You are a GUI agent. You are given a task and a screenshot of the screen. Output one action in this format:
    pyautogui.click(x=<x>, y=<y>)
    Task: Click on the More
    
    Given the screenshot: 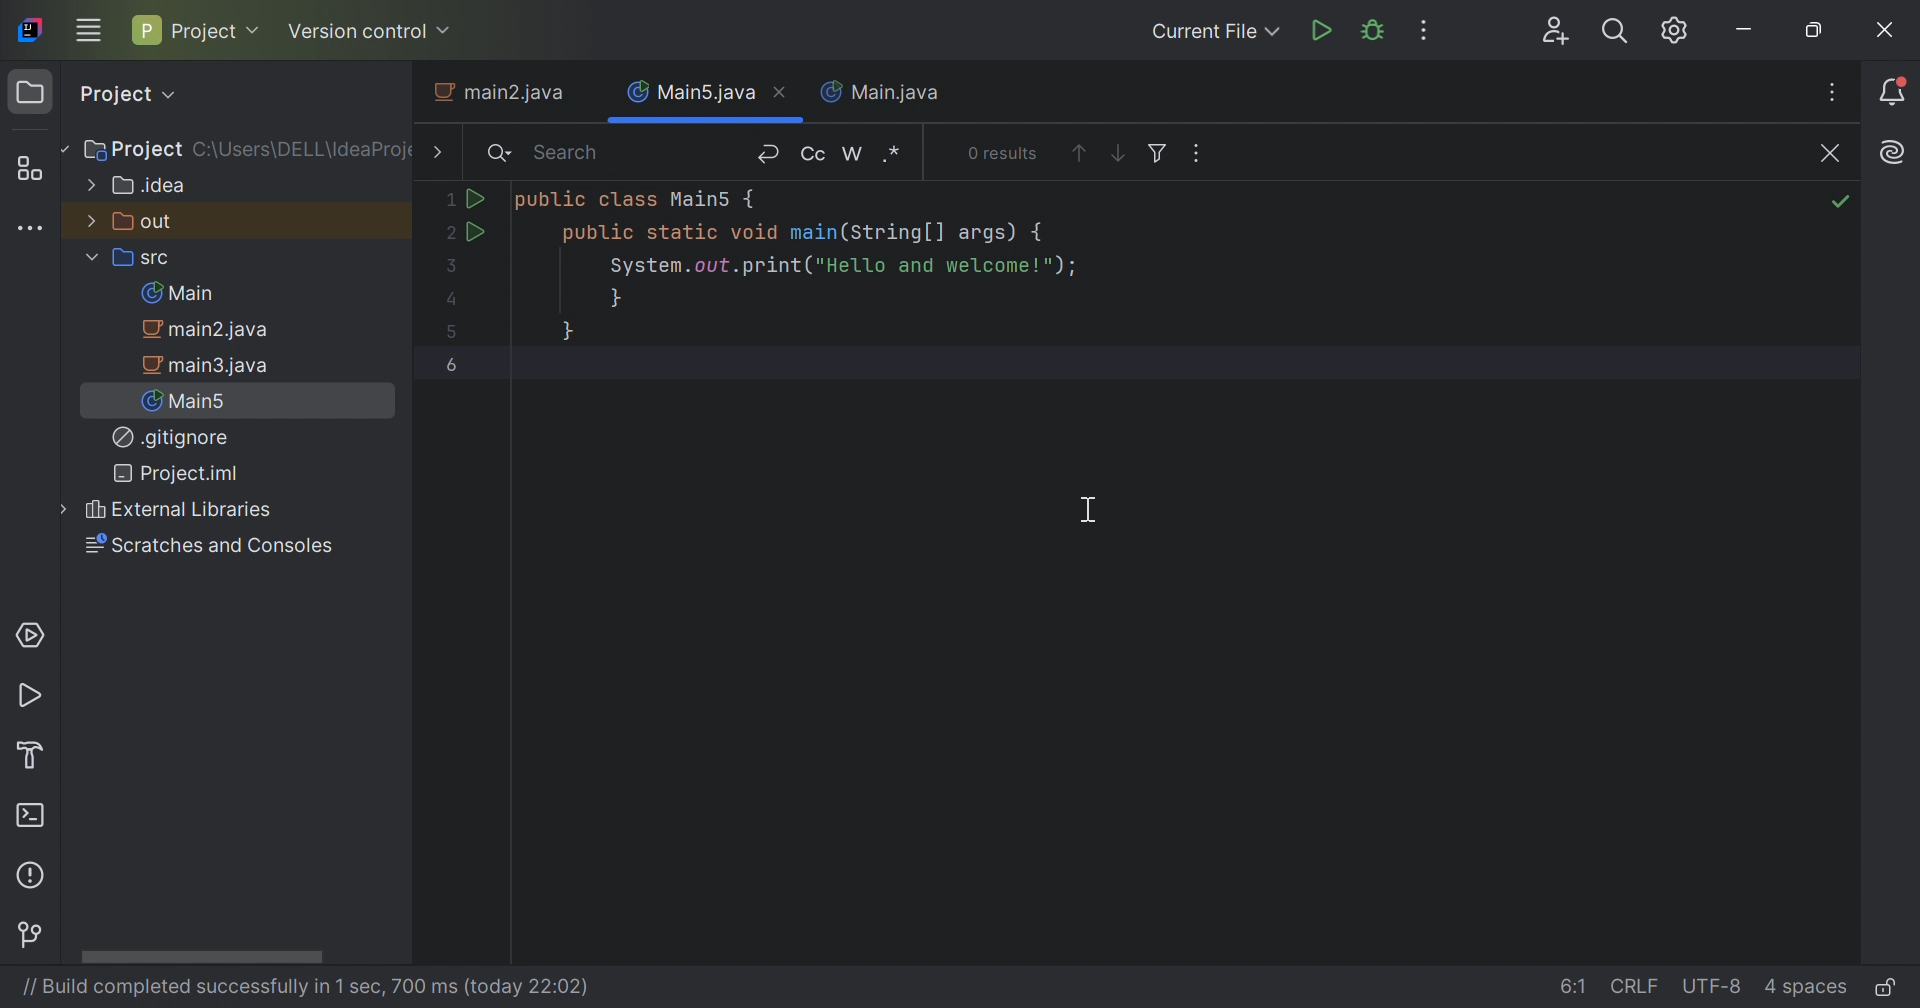 What is the action you would take?
    pyautogui.click(x=433, y=153)
    